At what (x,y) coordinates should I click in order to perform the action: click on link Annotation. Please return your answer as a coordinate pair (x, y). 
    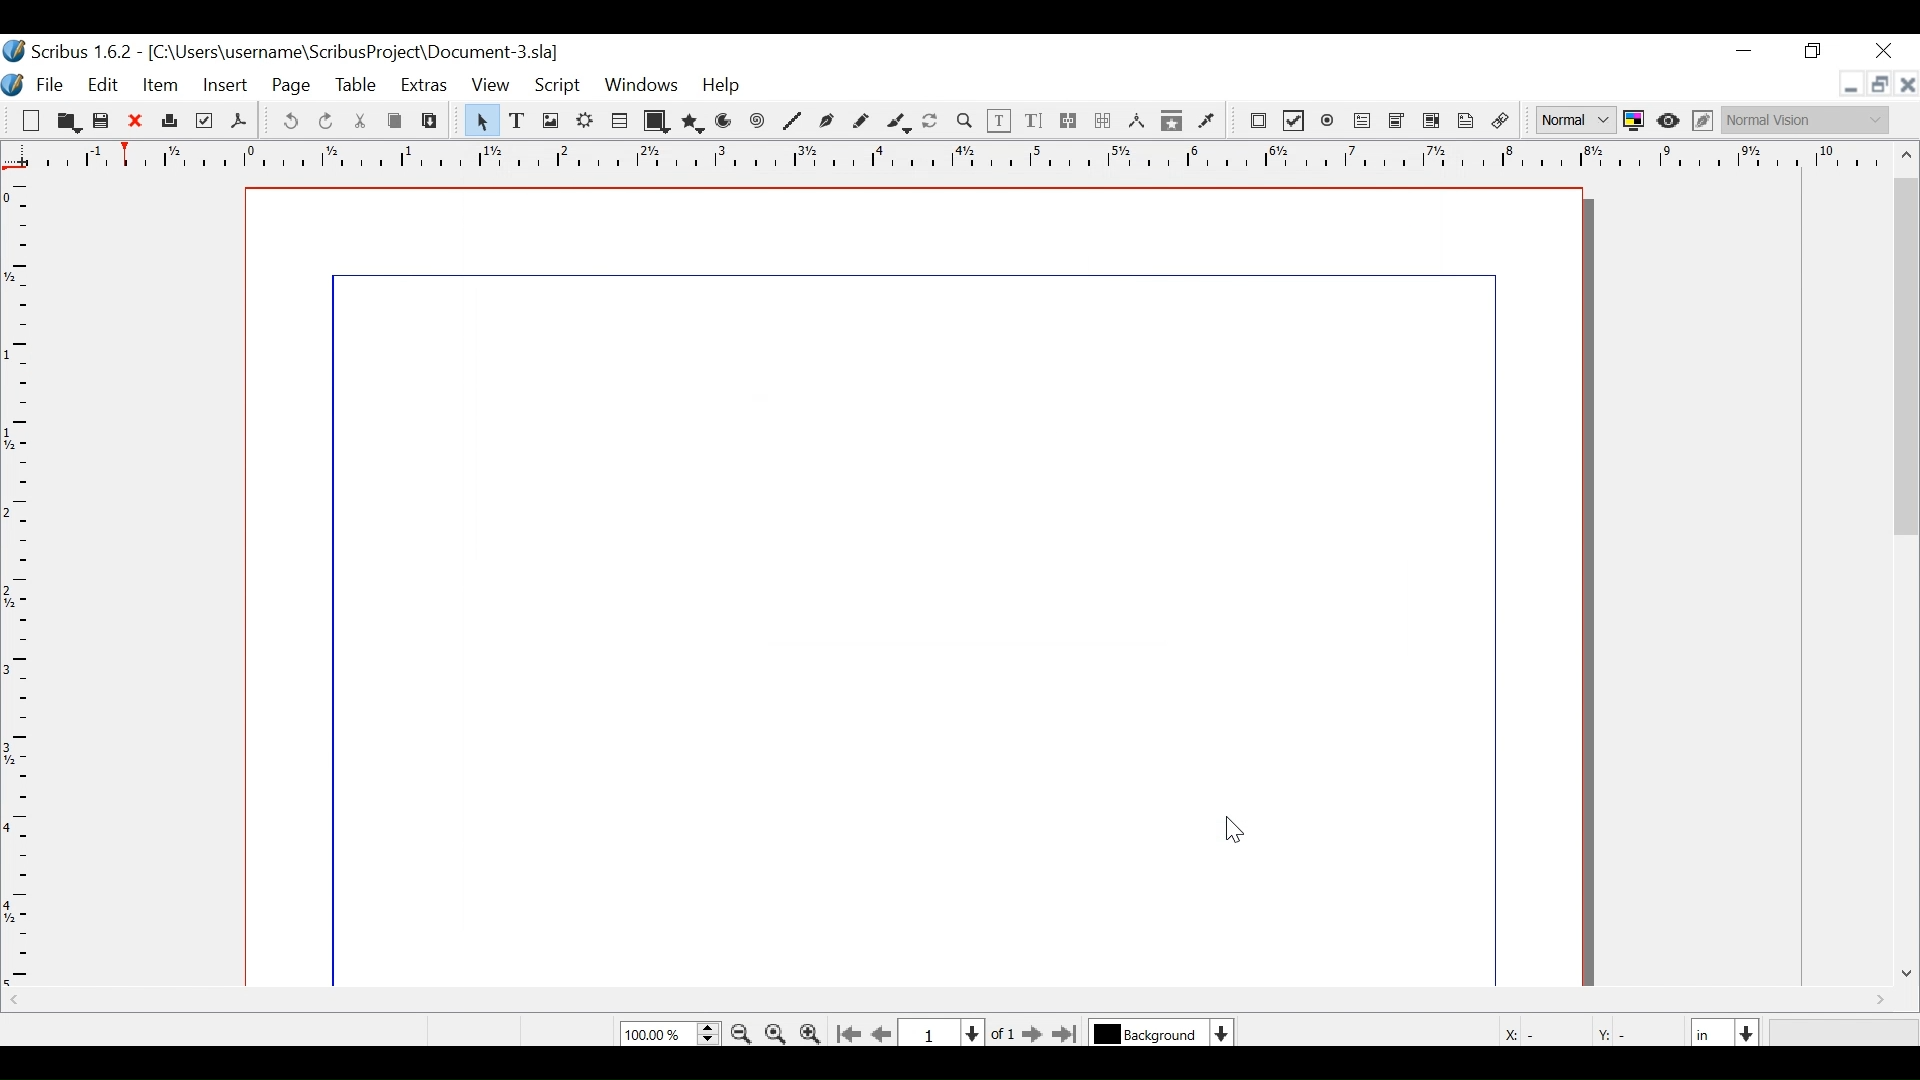
    Looking at the image, I should click on (1466, 122).